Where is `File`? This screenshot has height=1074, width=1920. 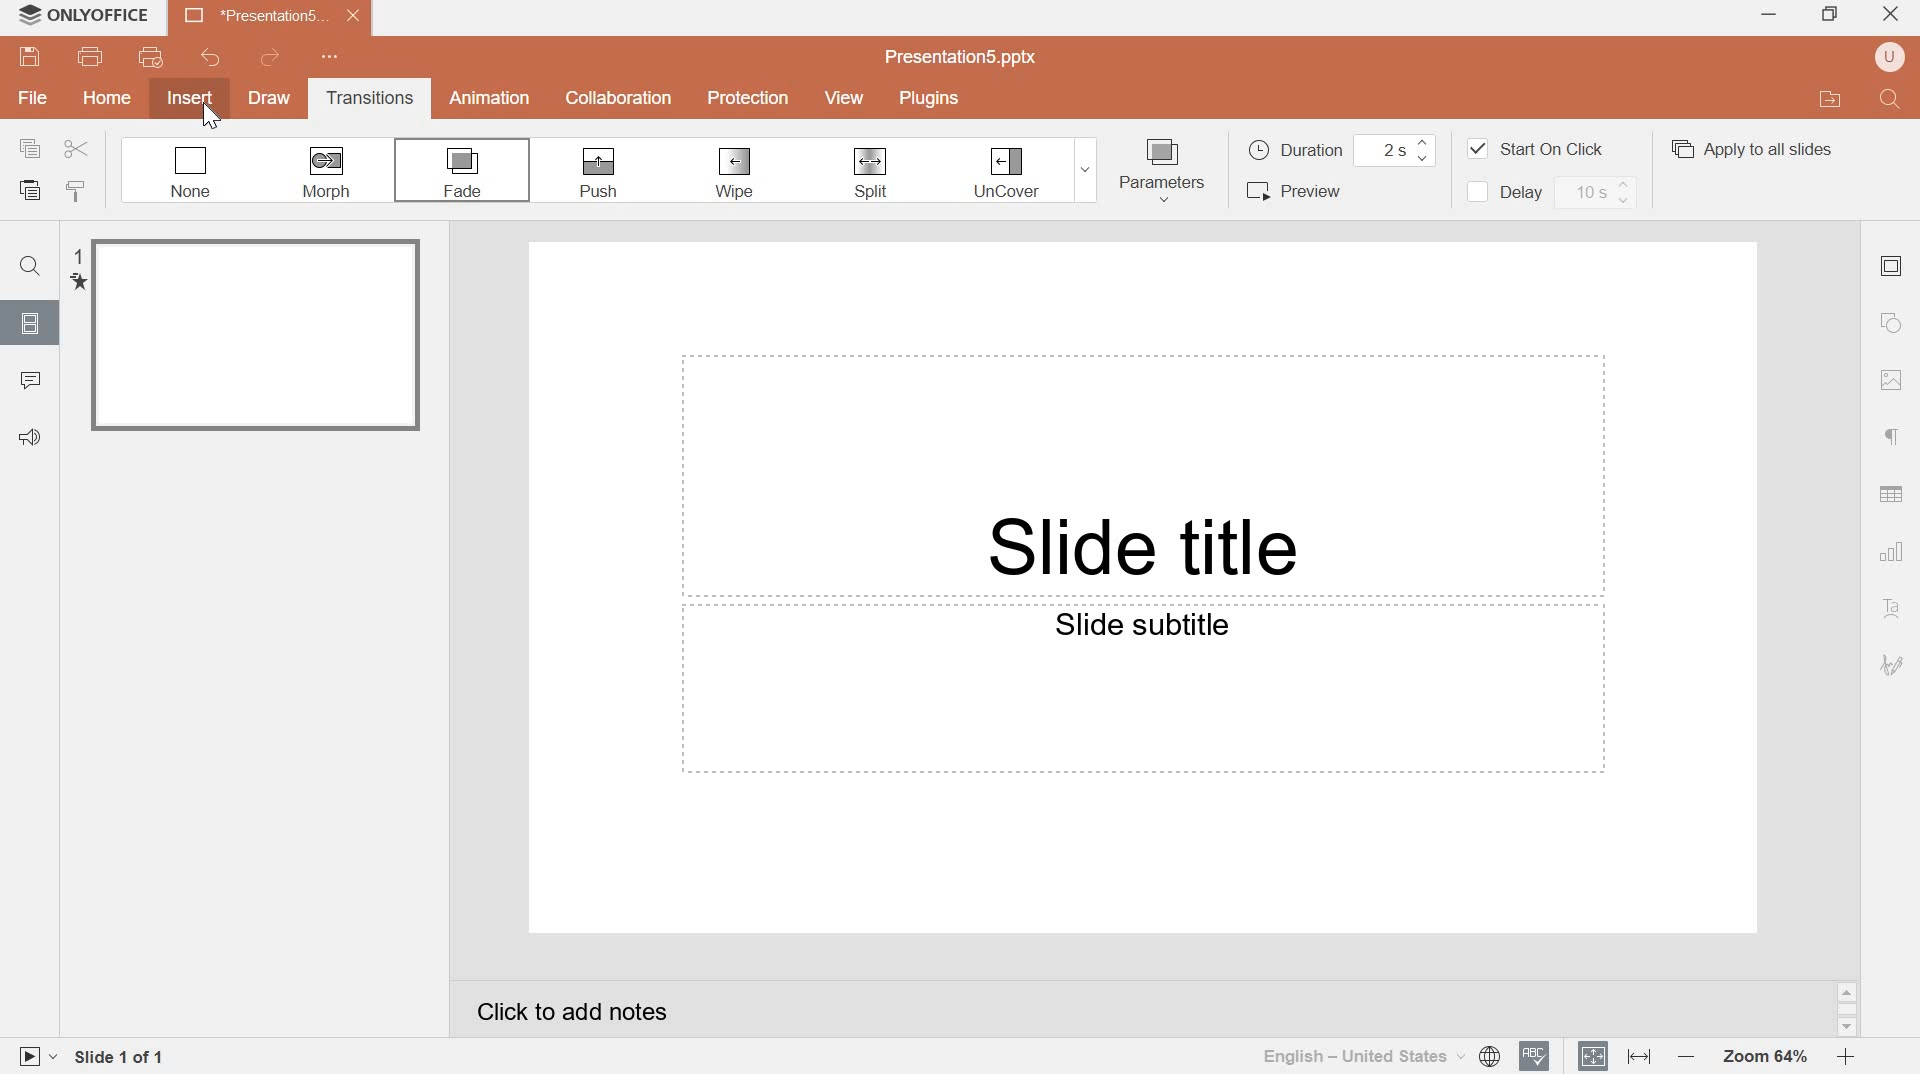 File is located at coordinates (31, 99).